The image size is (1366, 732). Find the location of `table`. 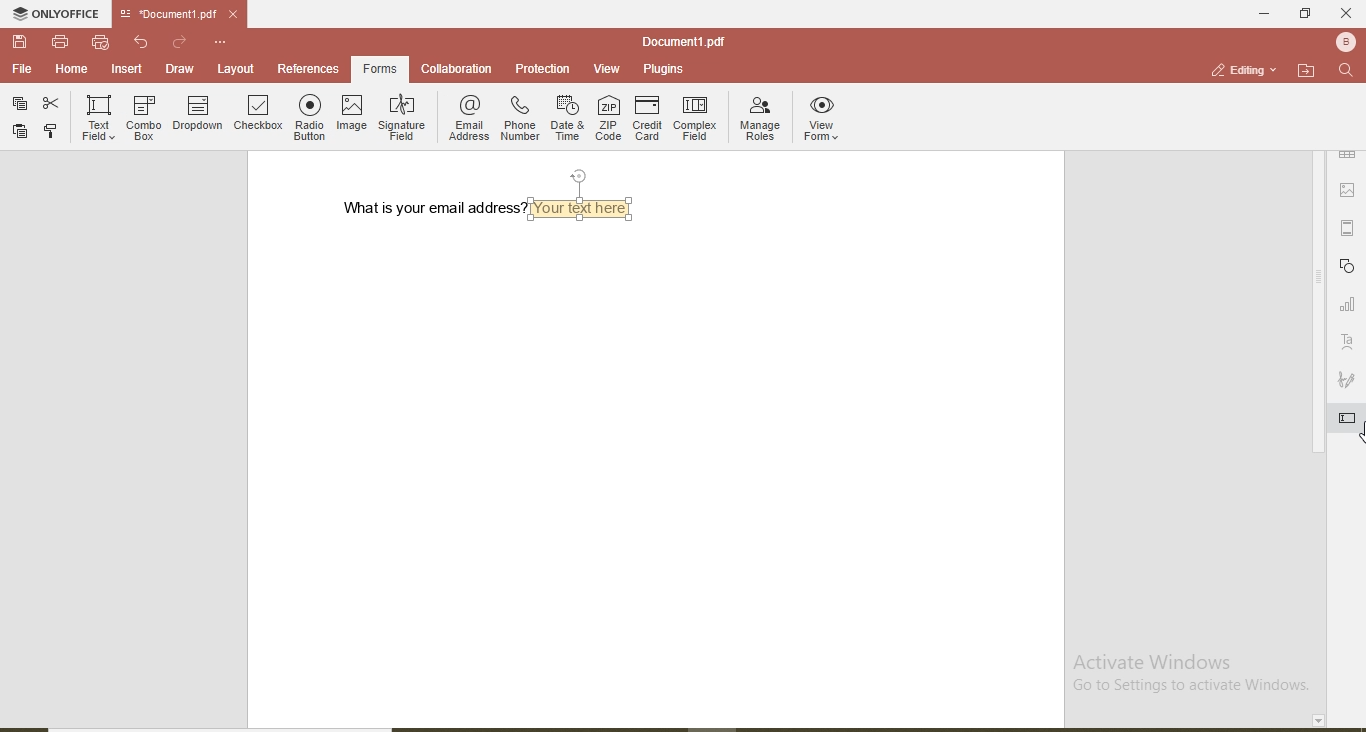

table is located at coordinates (1348, 154).